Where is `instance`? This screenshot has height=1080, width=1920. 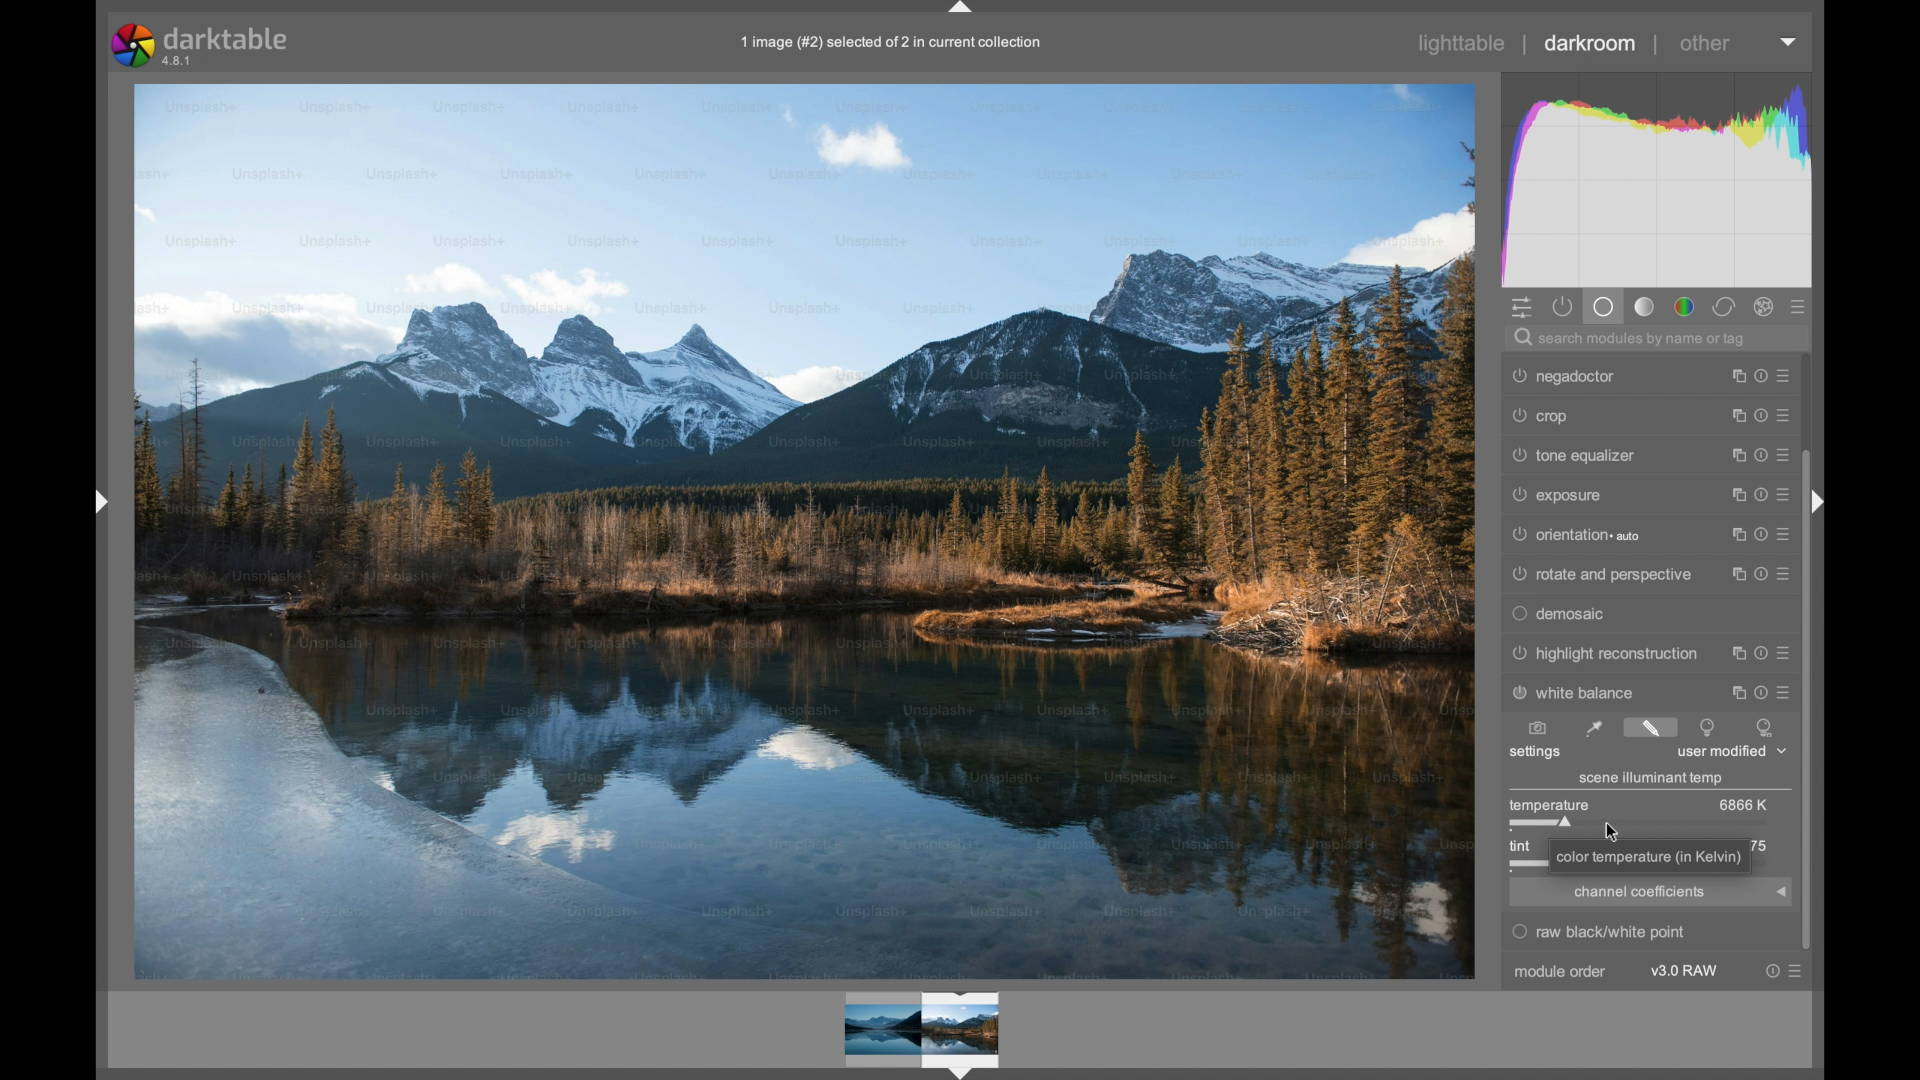
instance is located at coordinates (1735, 372).